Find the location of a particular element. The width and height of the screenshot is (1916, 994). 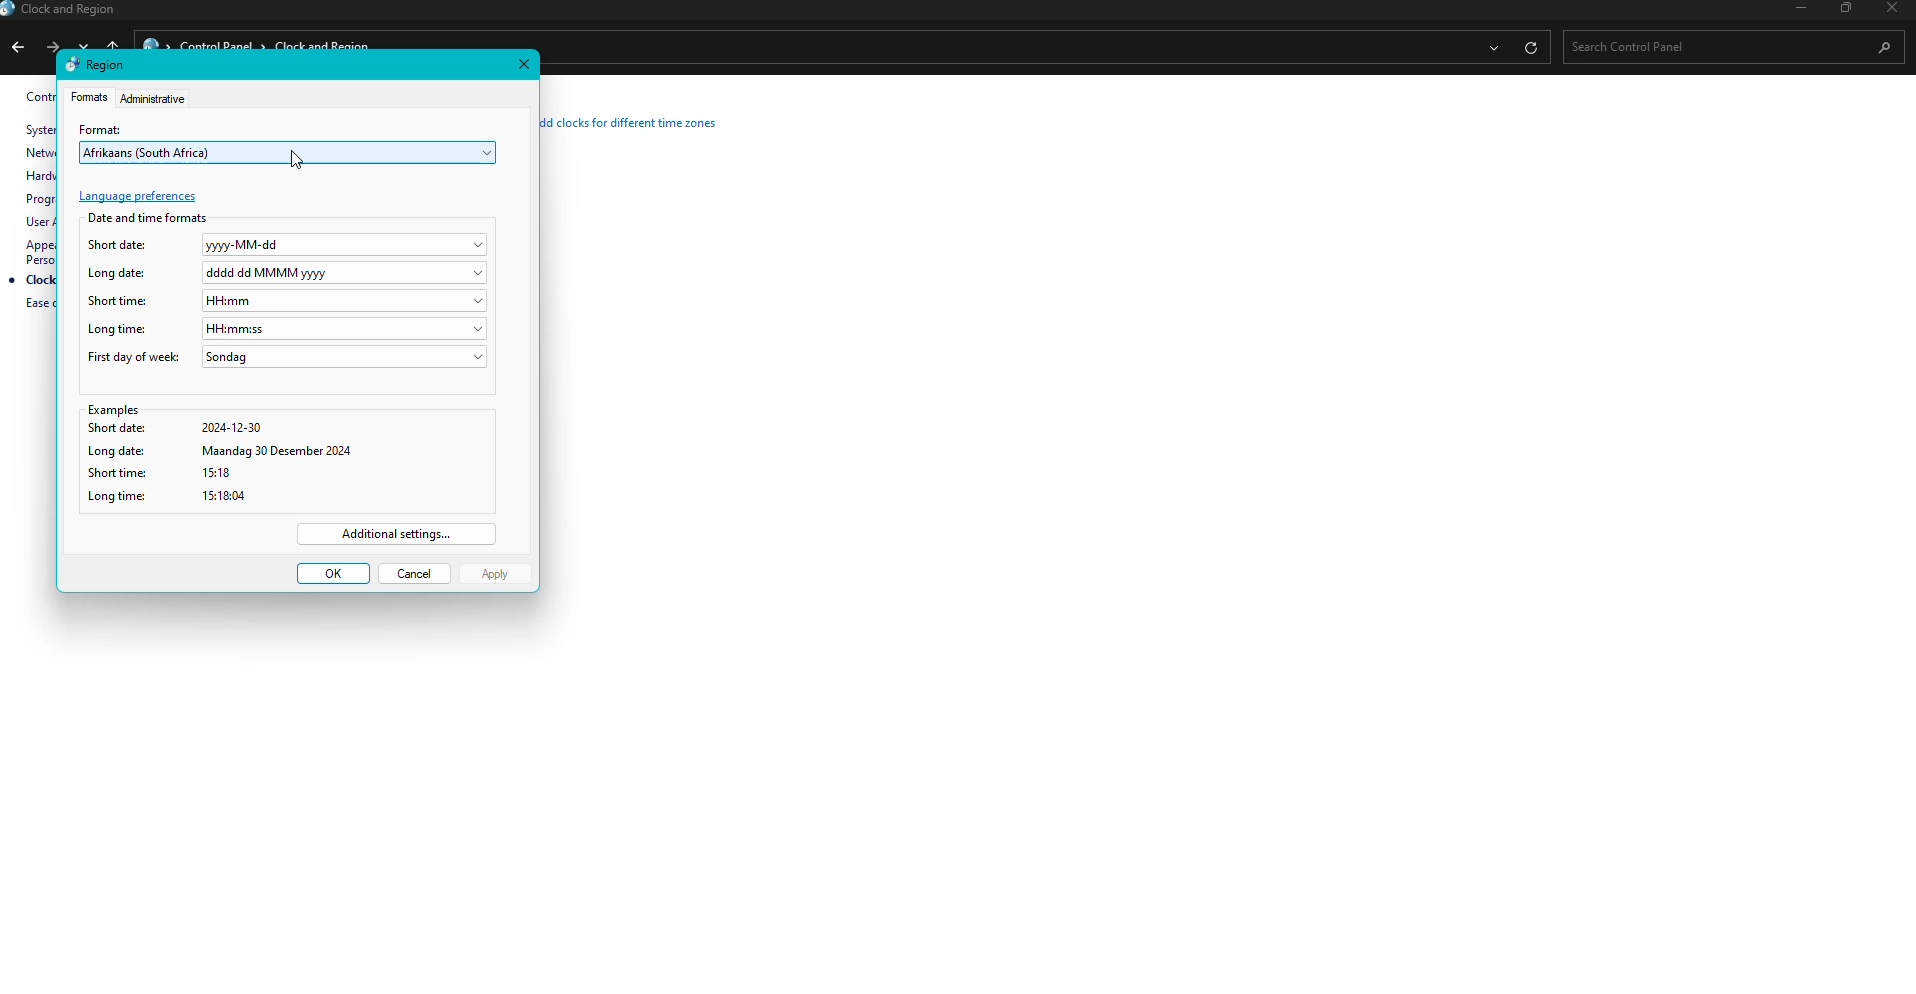

Cancel is located at coordinates (416, 573).